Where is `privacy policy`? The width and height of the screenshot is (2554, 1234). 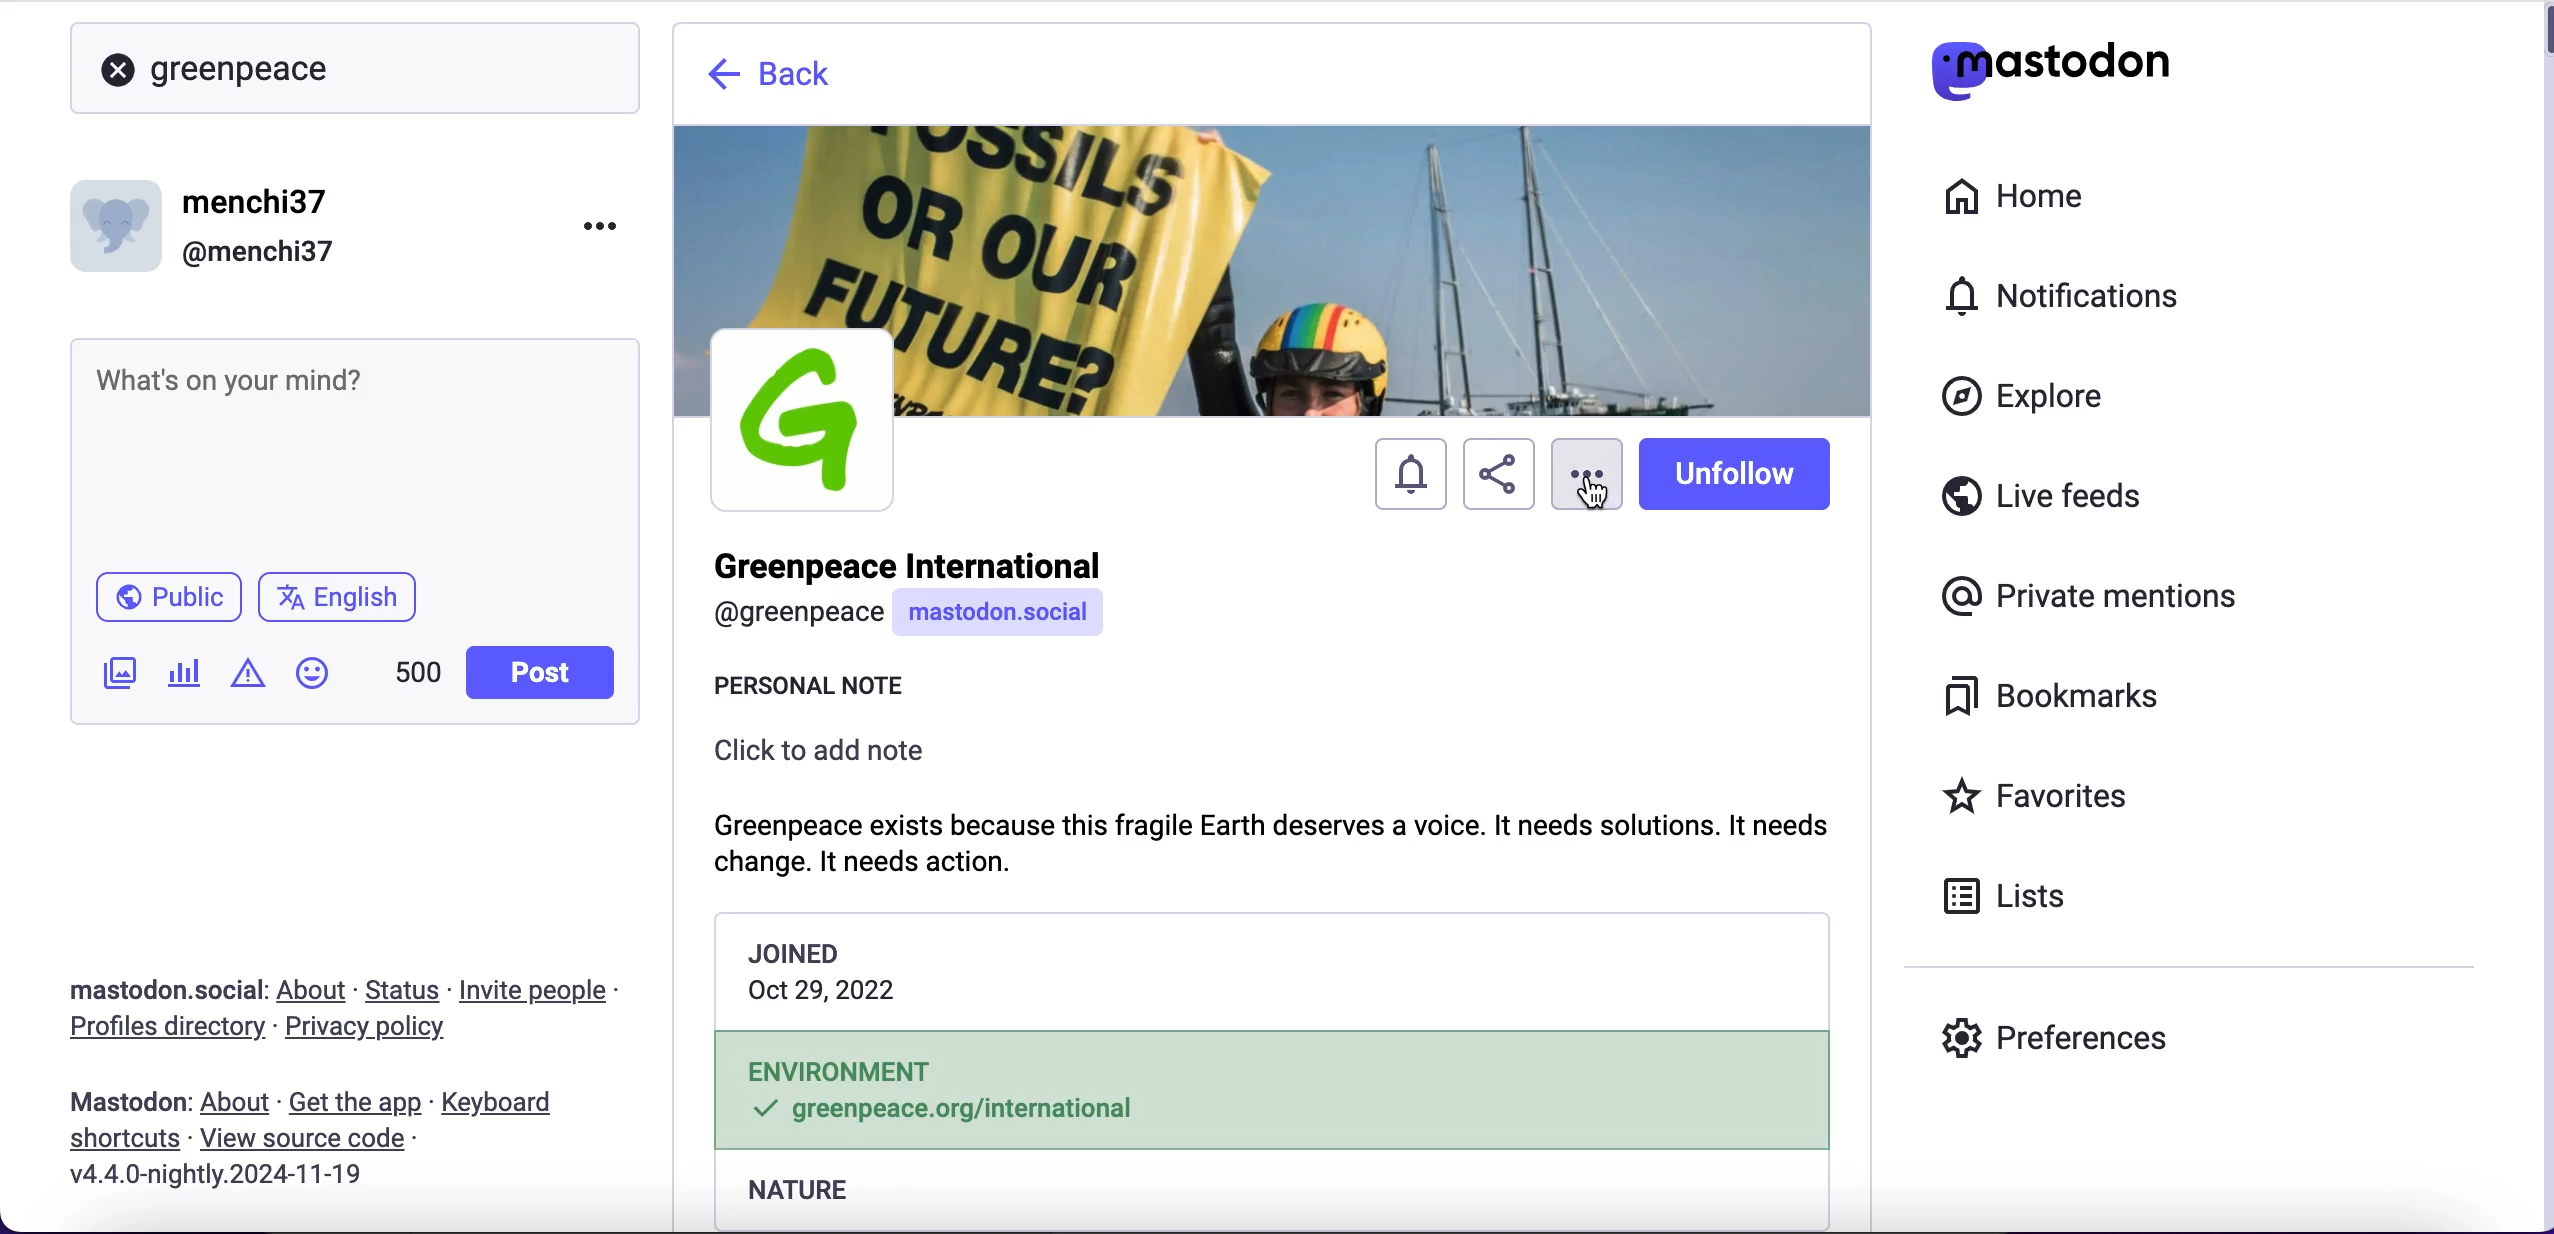
privacy policy is located at coordinates (383, 1030).